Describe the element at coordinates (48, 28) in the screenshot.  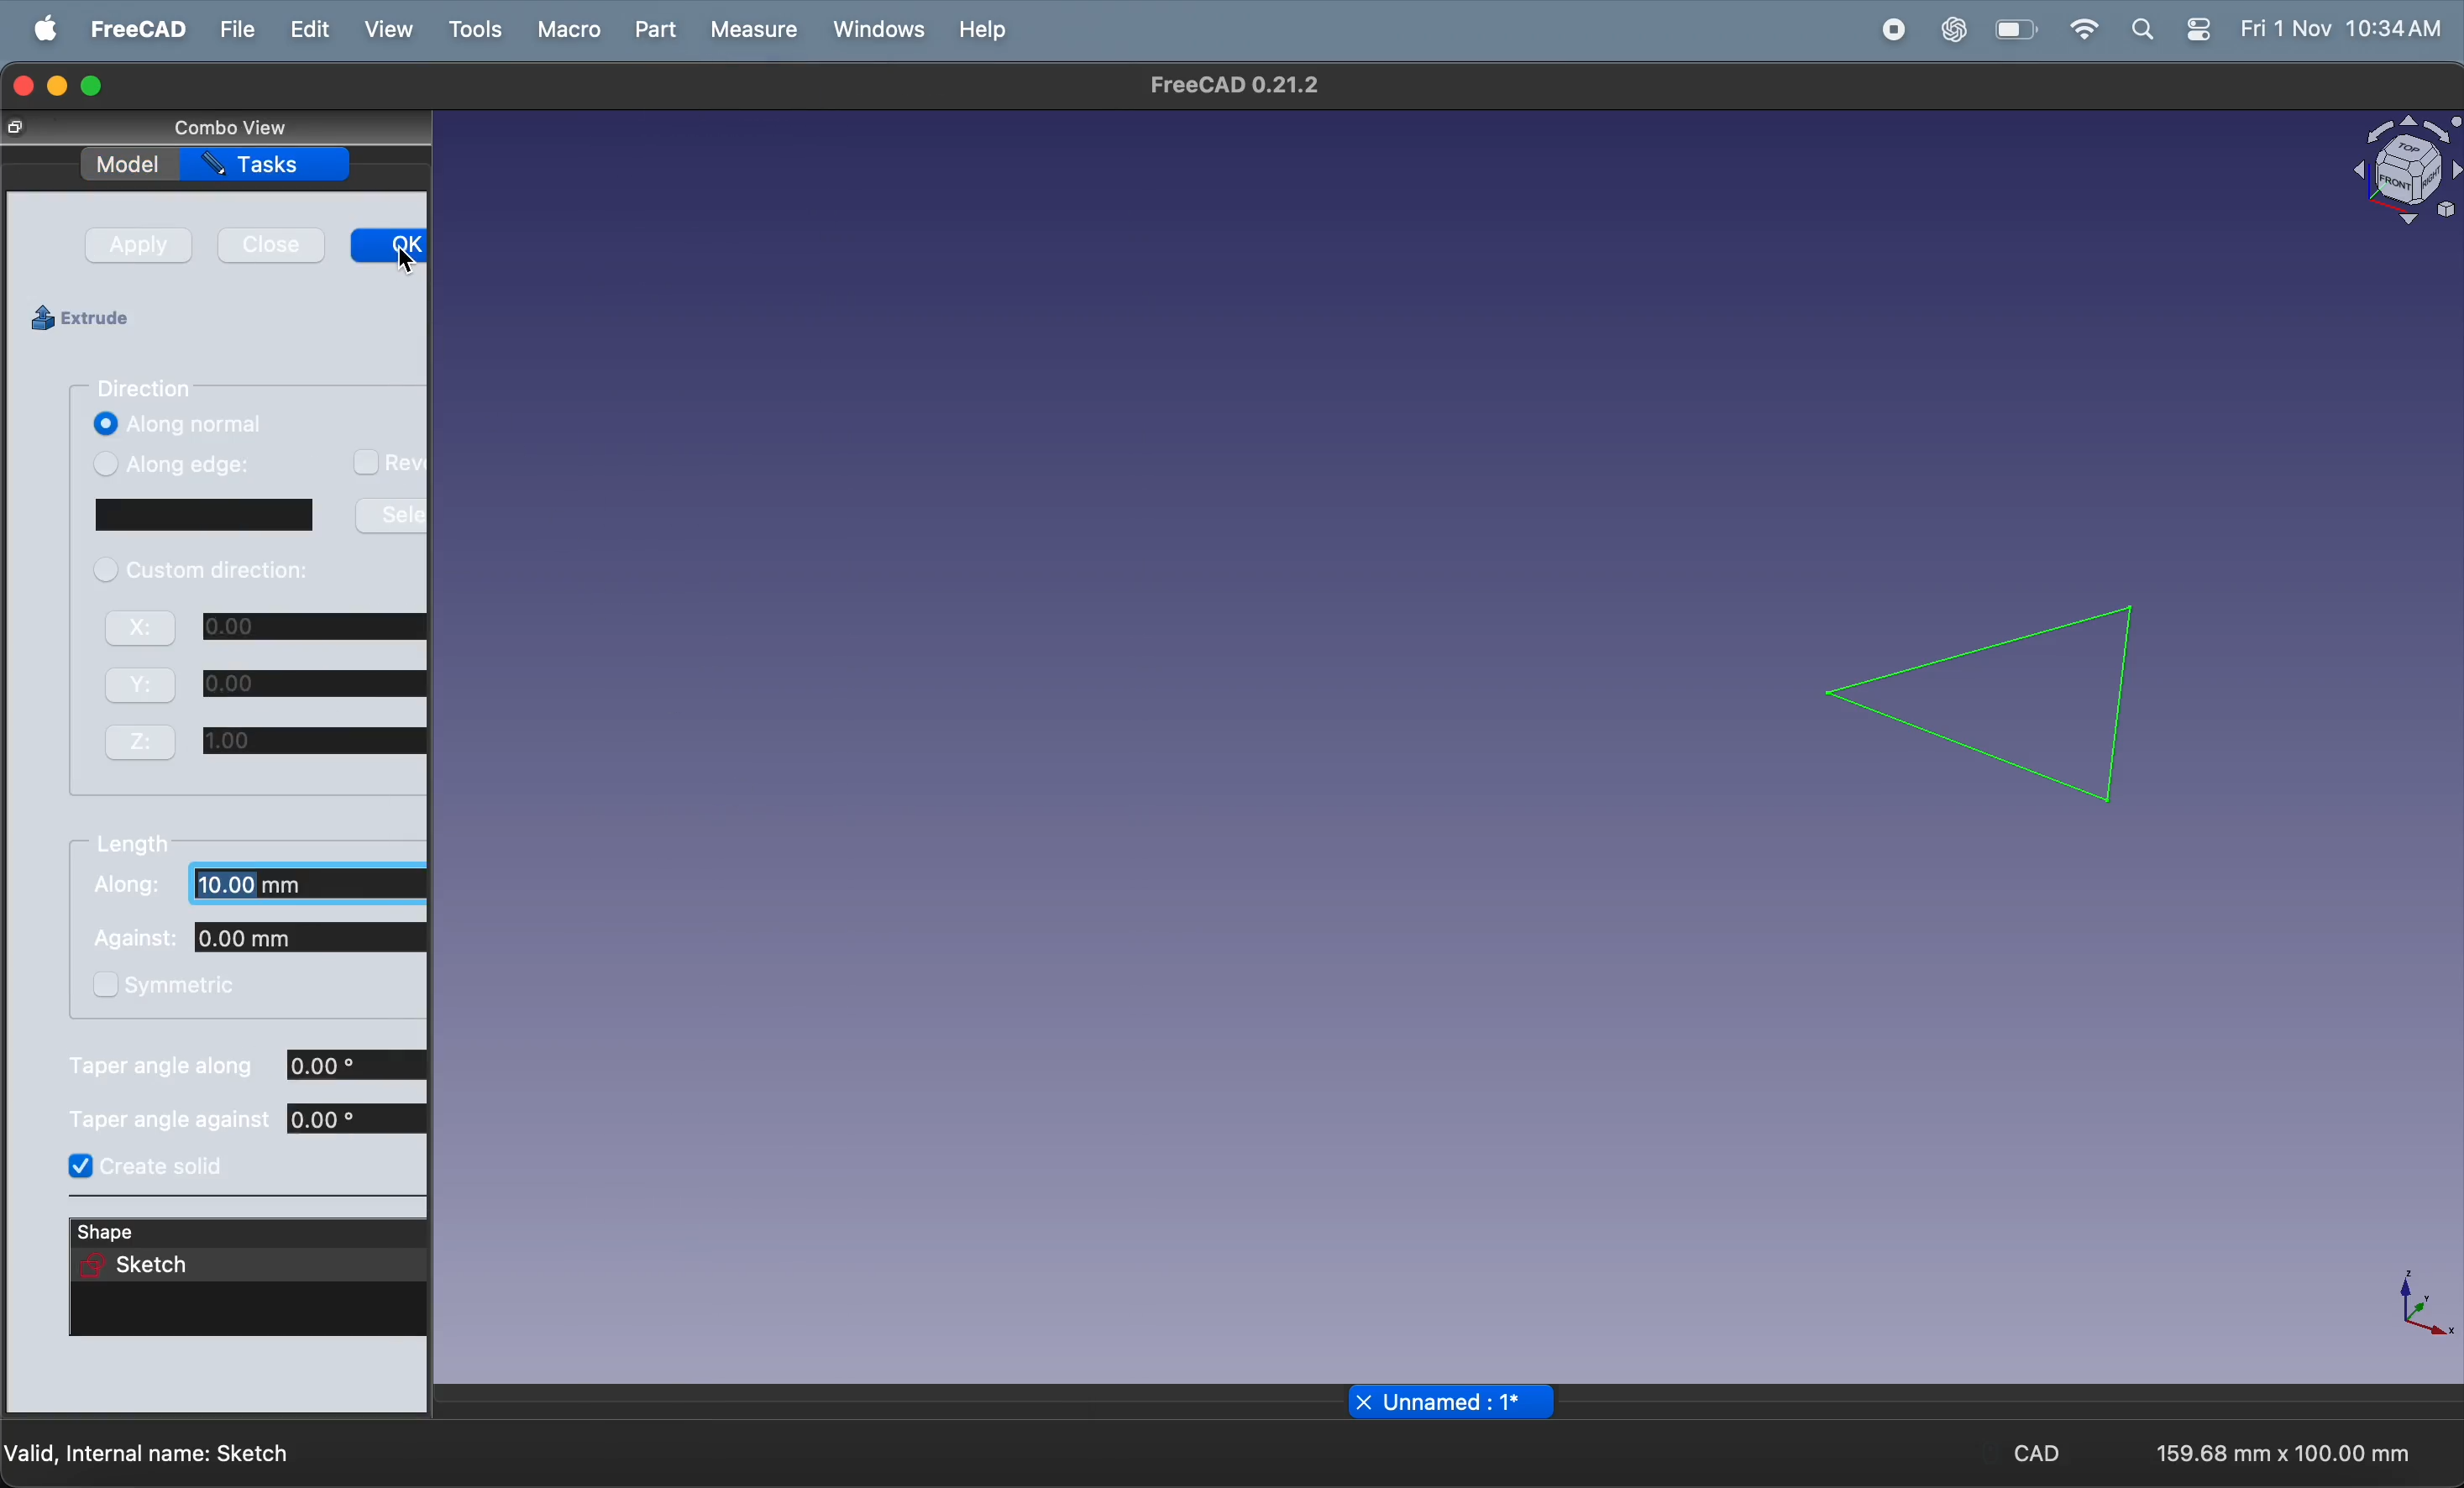
I see `apple menu` at that location.